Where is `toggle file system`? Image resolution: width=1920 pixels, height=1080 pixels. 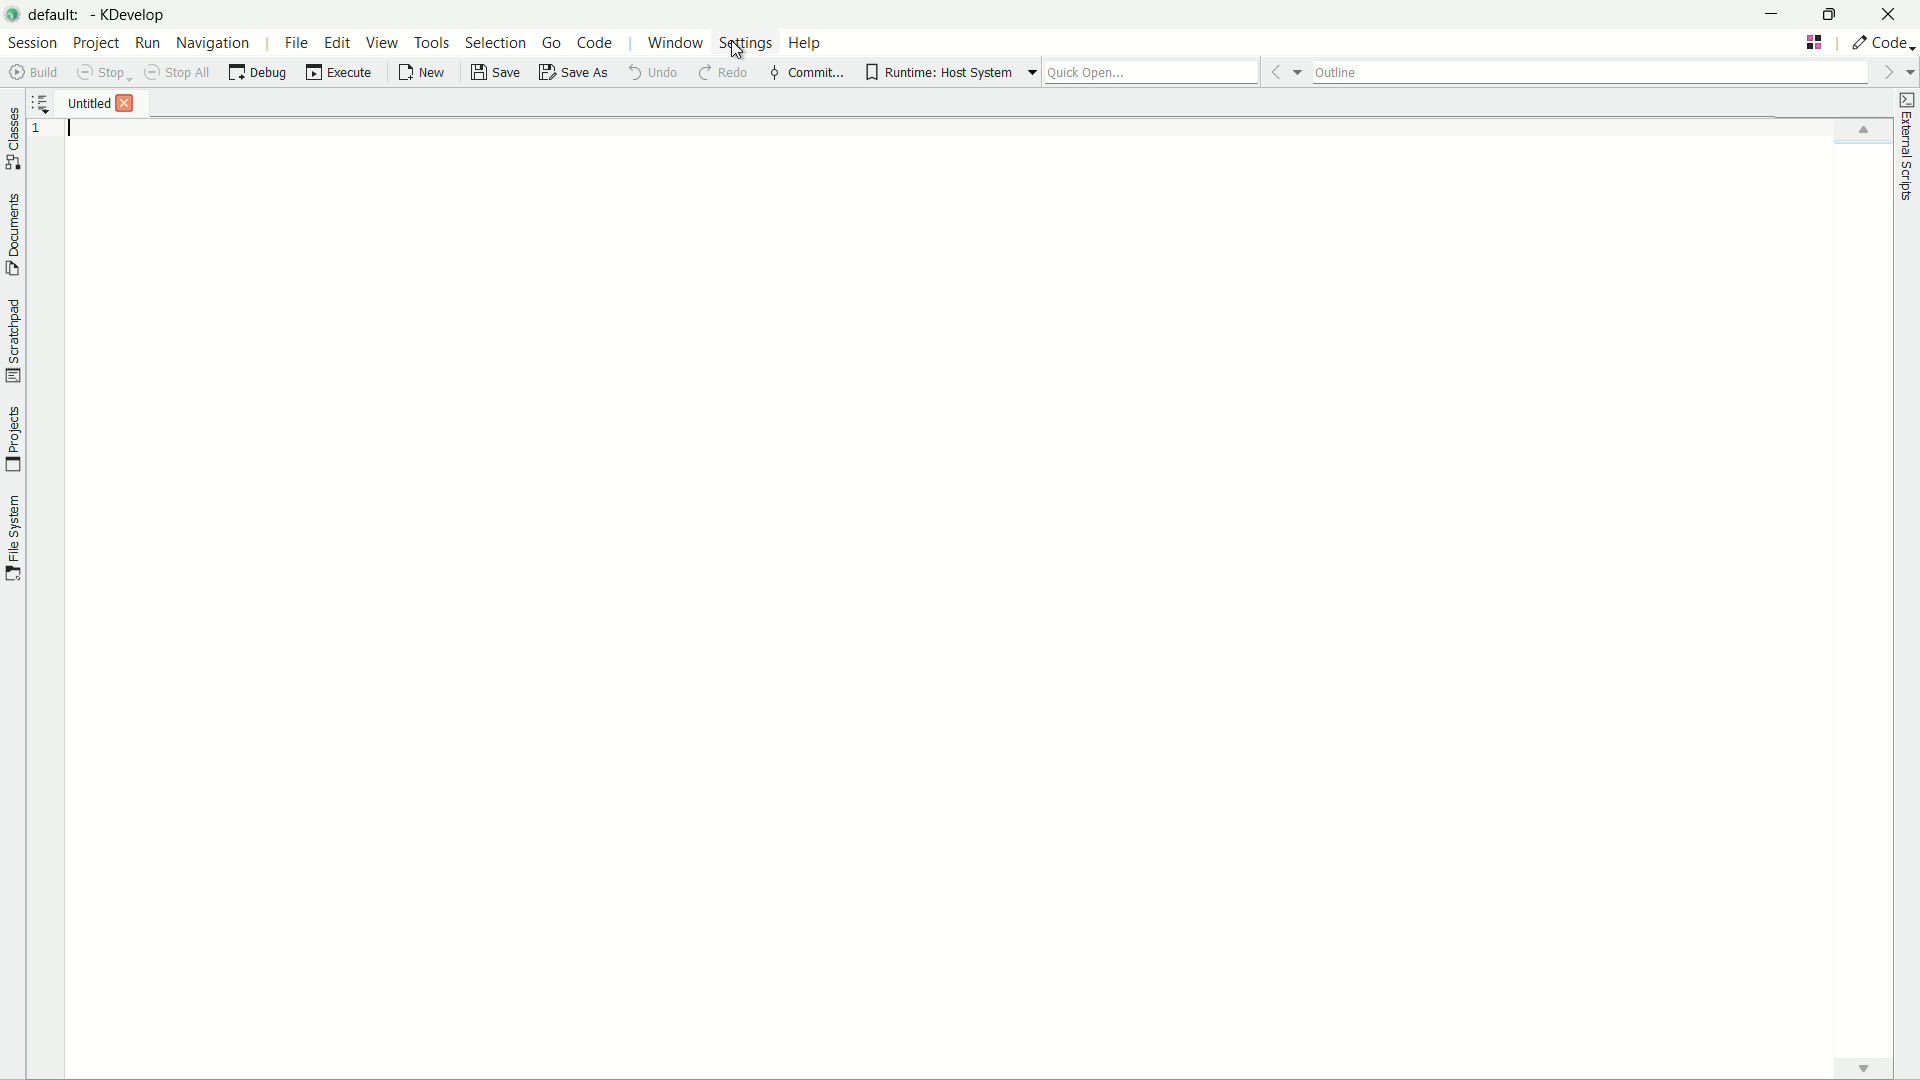
toggle file system is located at coordinates (12, 538).